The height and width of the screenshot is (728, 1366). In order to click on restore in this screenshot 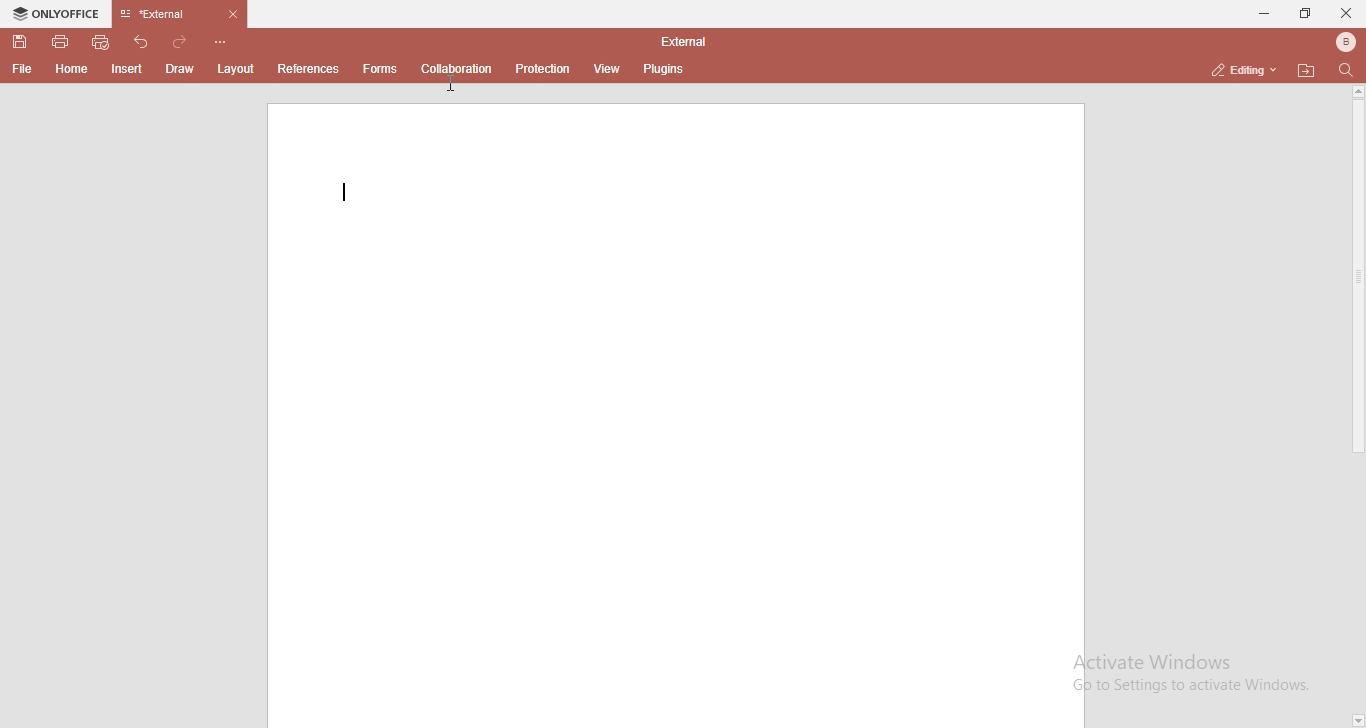, I will do `click(1307, 12)`.